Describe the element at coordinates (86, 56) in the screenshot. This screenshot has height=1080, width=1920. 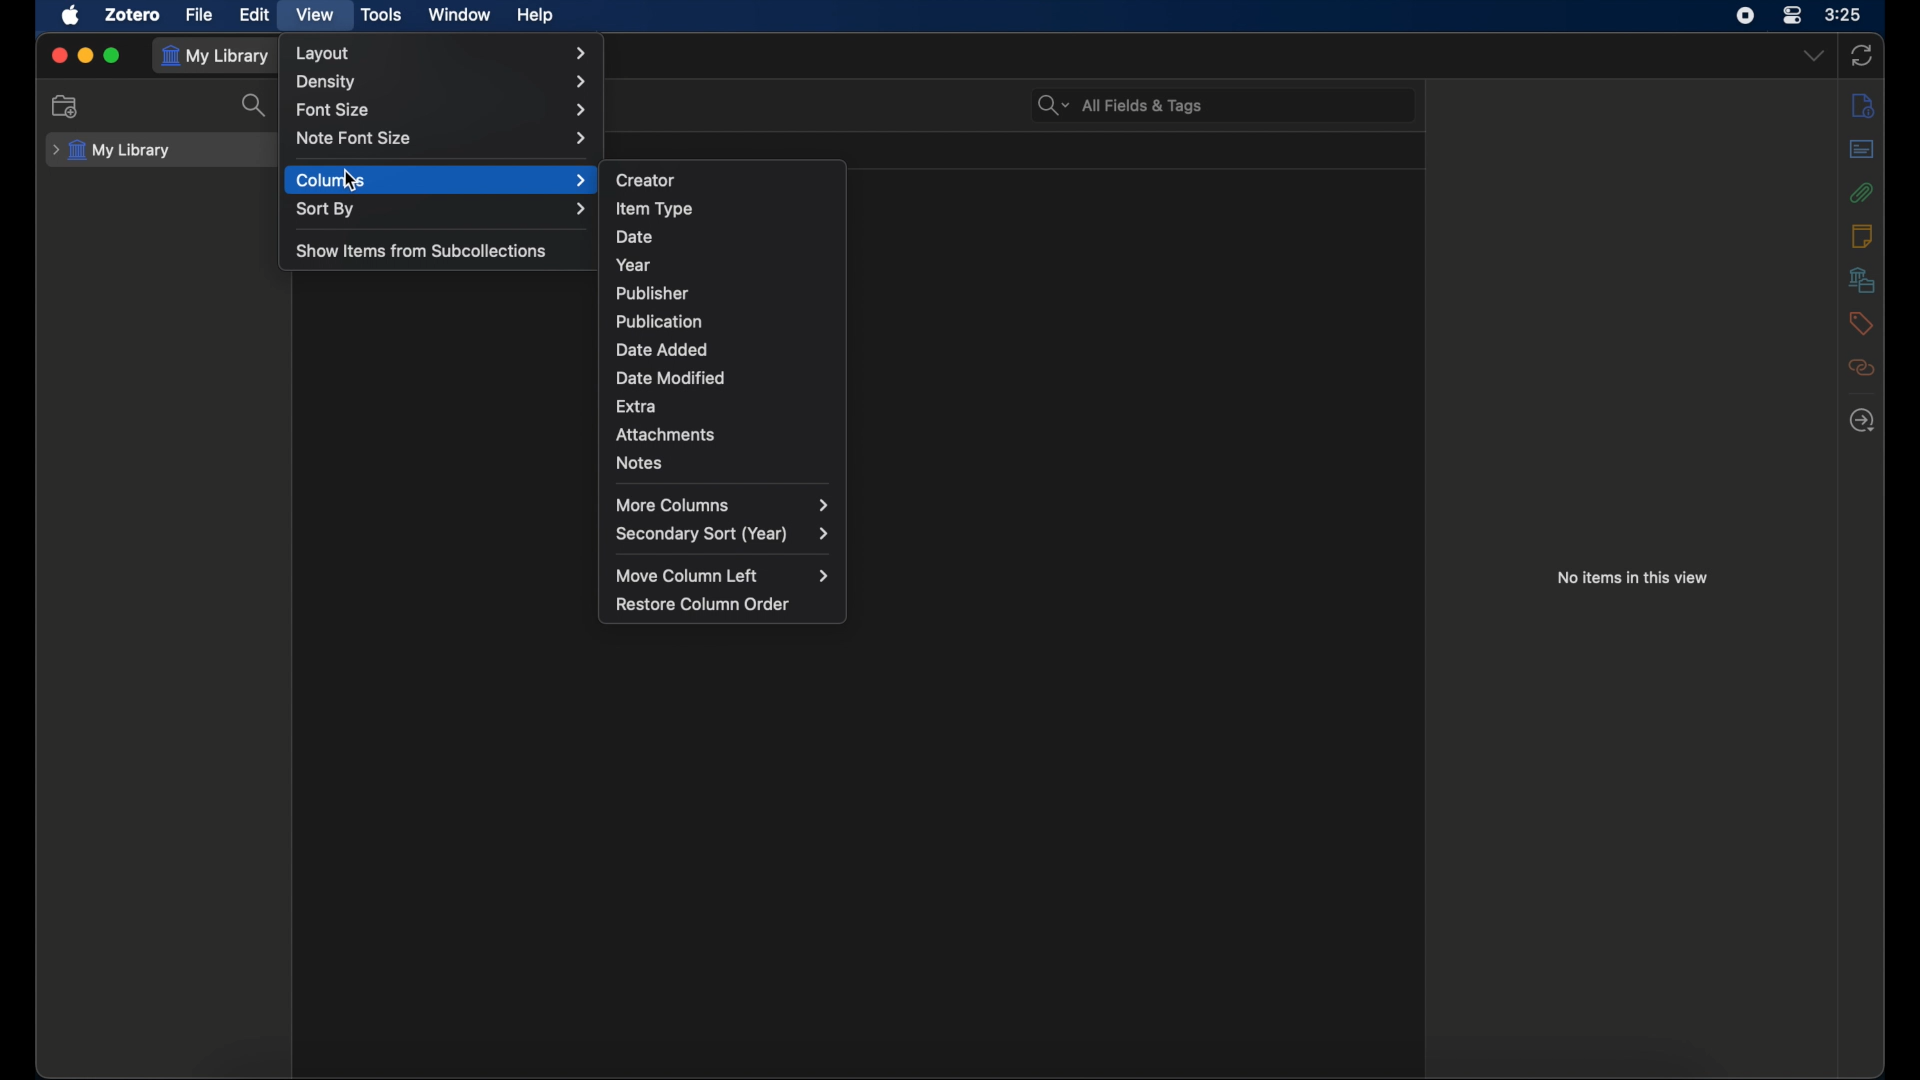
I see `minimize` at that location.